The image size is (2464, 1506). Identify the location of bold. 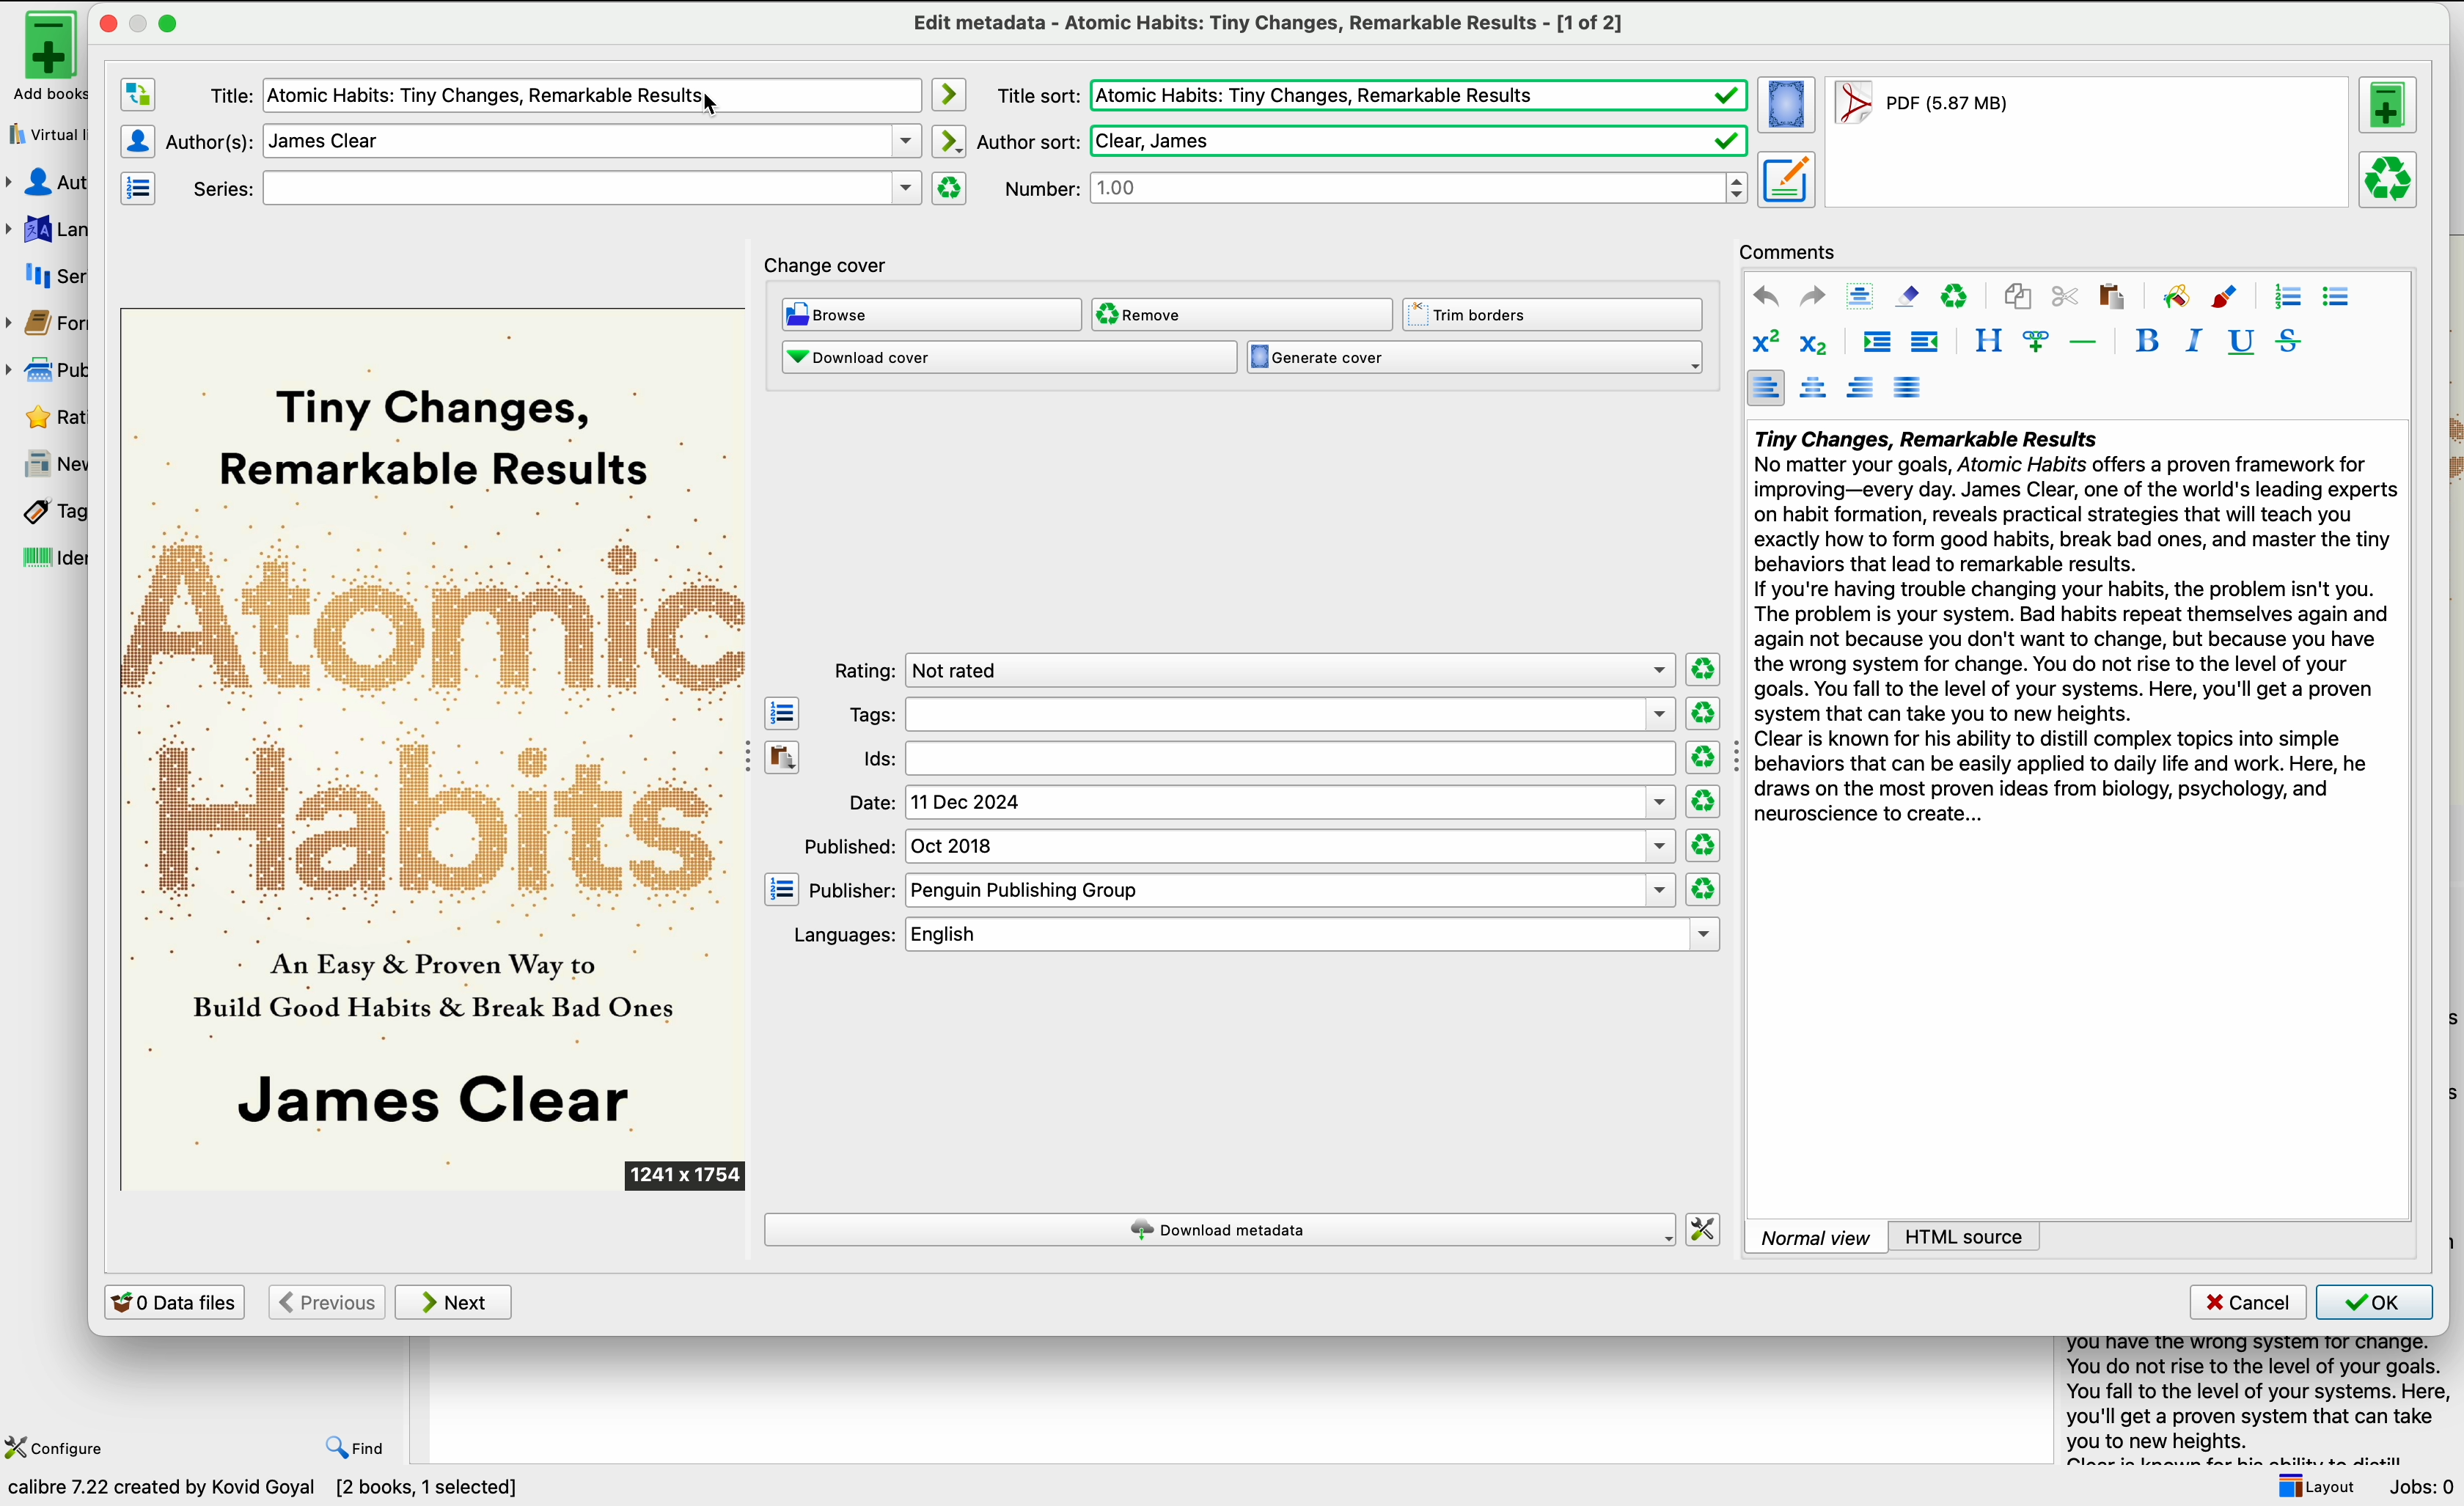
(2147, 339).